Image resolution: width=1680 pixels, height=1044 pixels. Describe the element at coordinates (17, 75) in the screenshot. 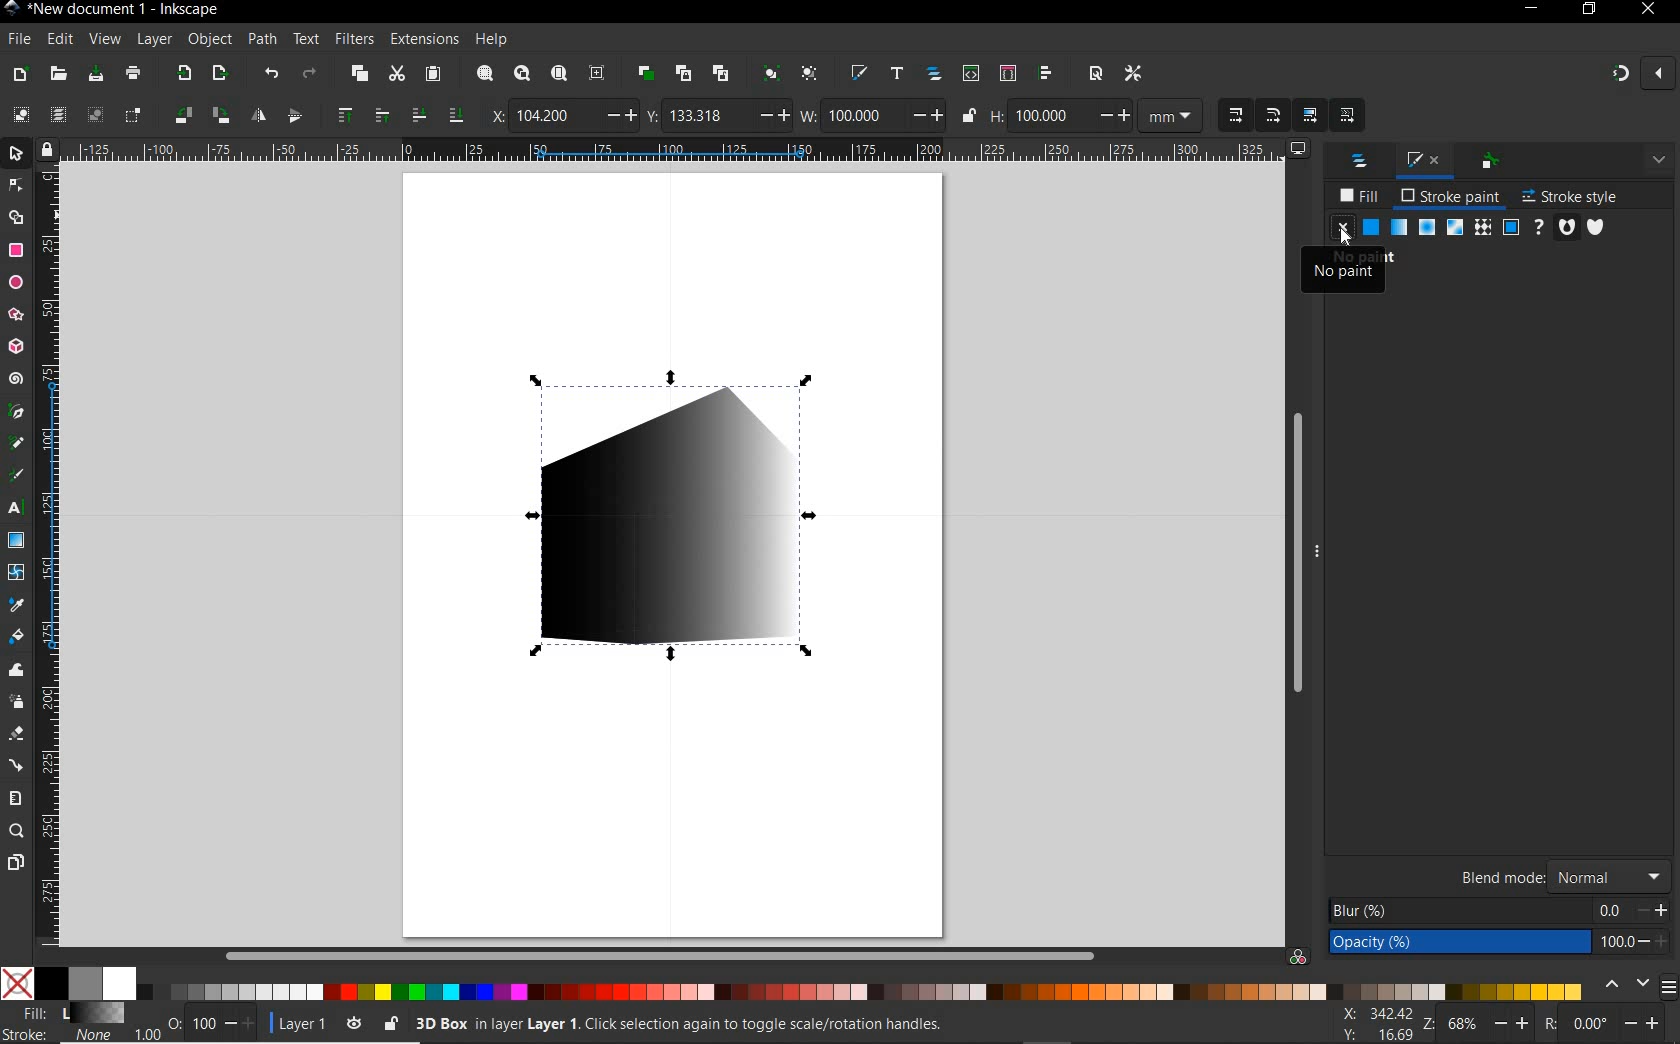

I see `NEW` at that location.